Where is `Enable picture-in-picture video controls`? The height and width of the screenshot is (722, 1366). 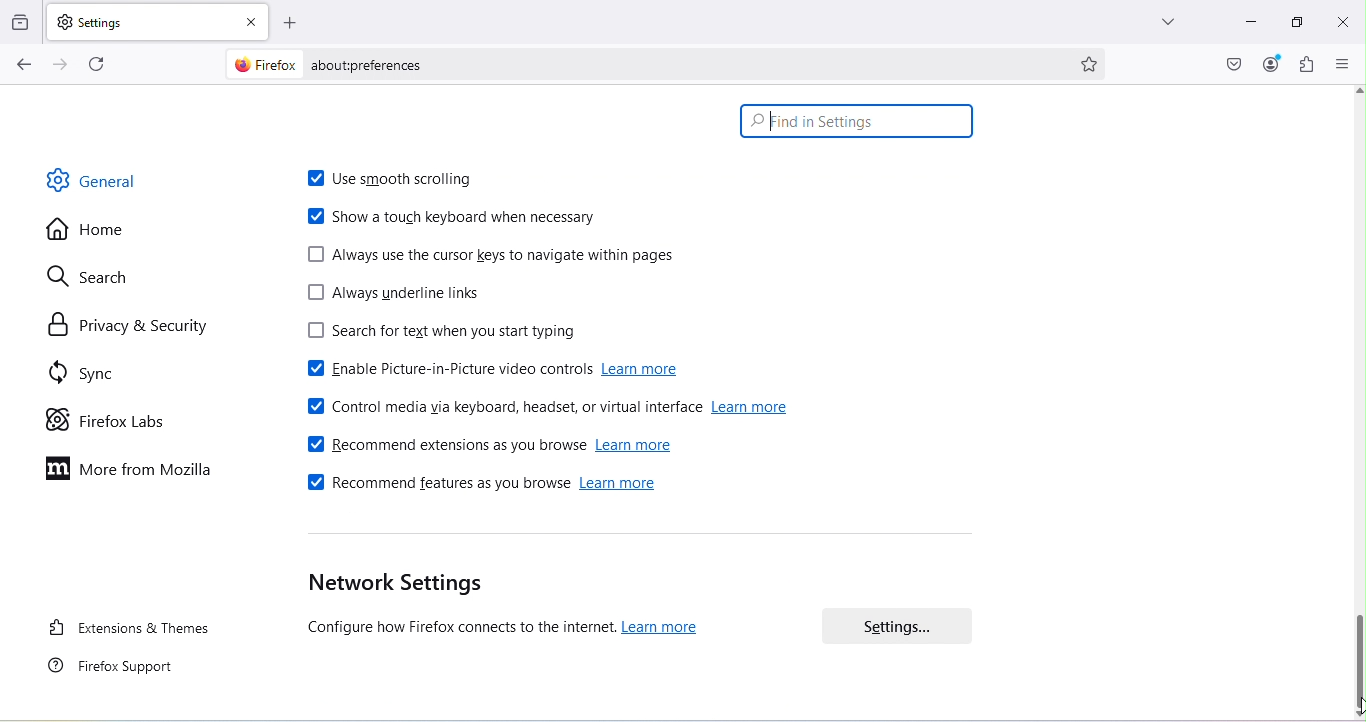 Enable picture-in-picture video controls is located at coordinates (437, 372).